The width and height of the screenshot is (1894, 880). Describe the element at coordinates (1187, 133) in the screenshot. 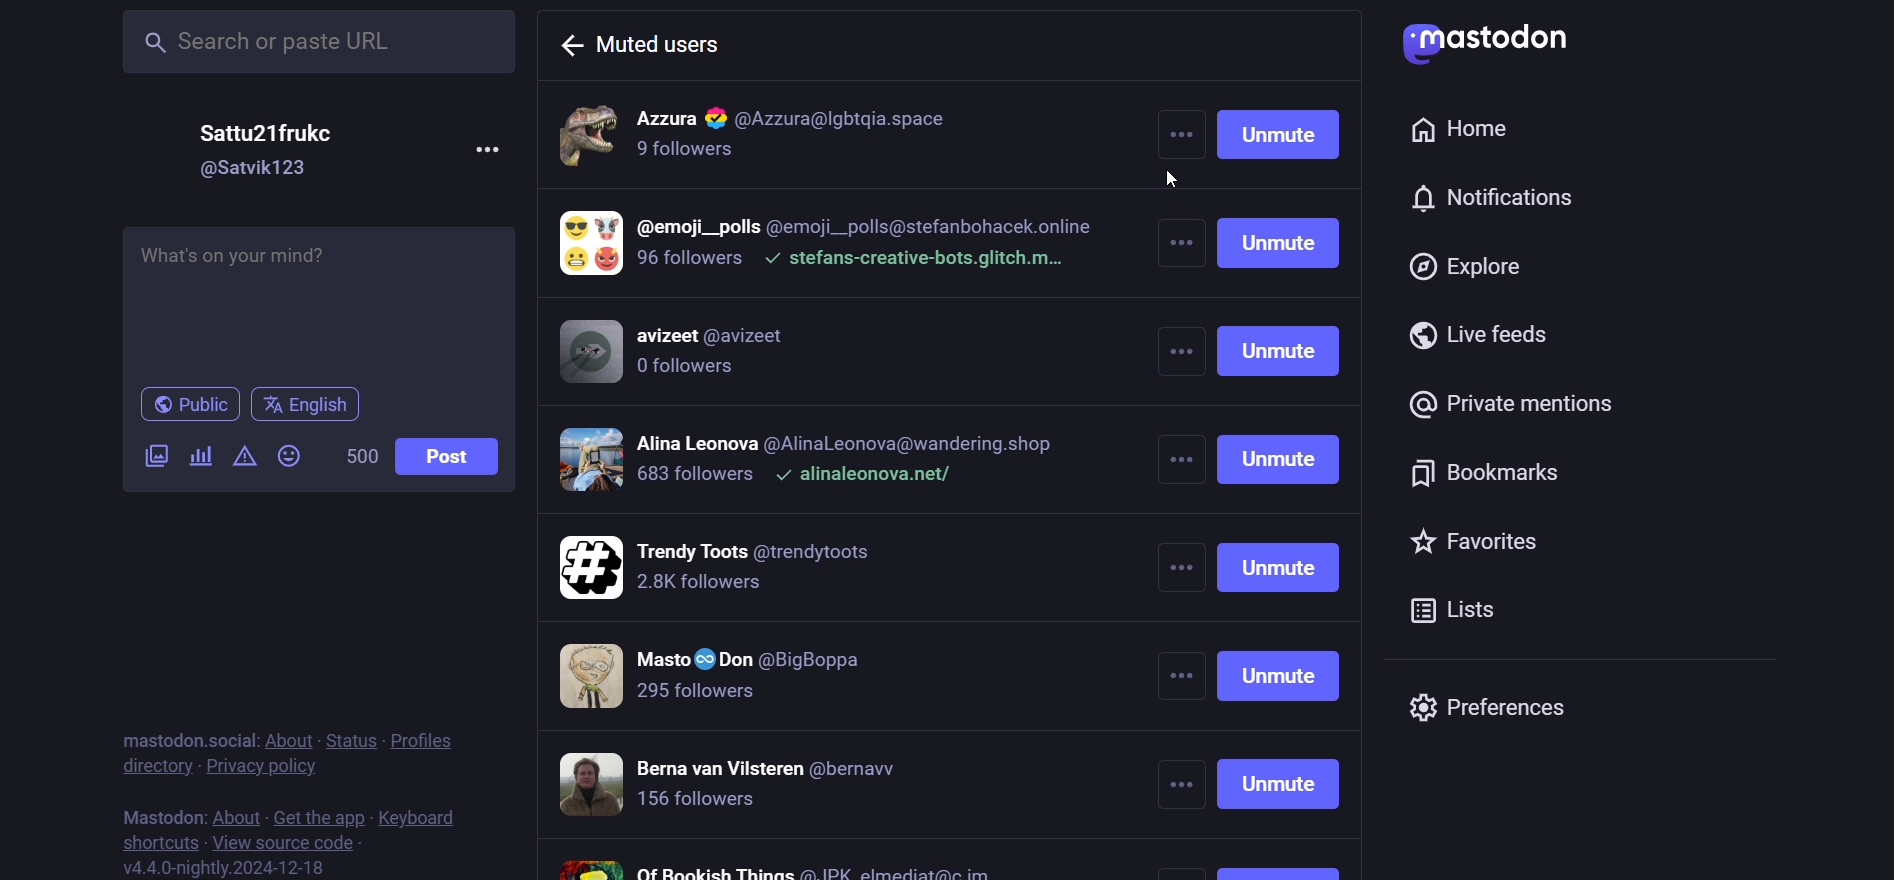

I see `more` at that location.